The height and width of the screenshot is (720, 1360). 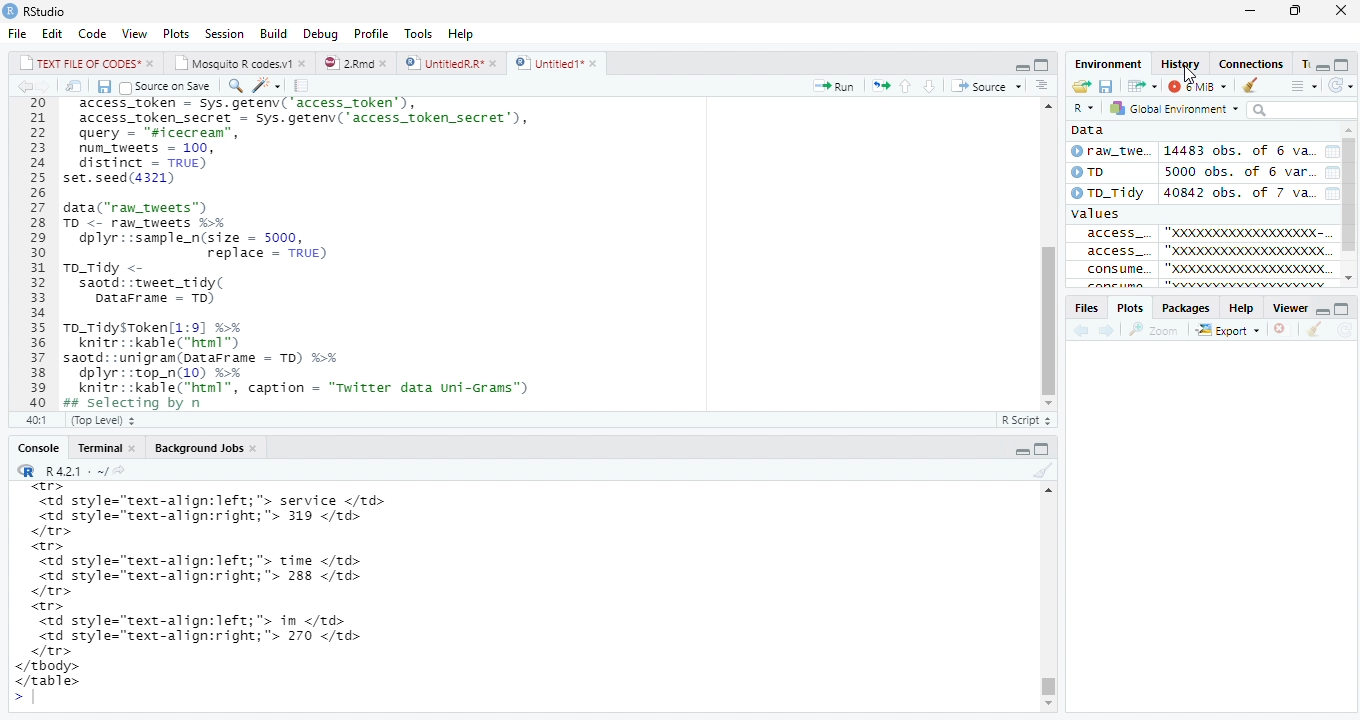 What do you see at coordinates (76, 62) in the screenshot?
I see `|_| TEXT FILE OF CODES" »` at bounding box center [76, 62].